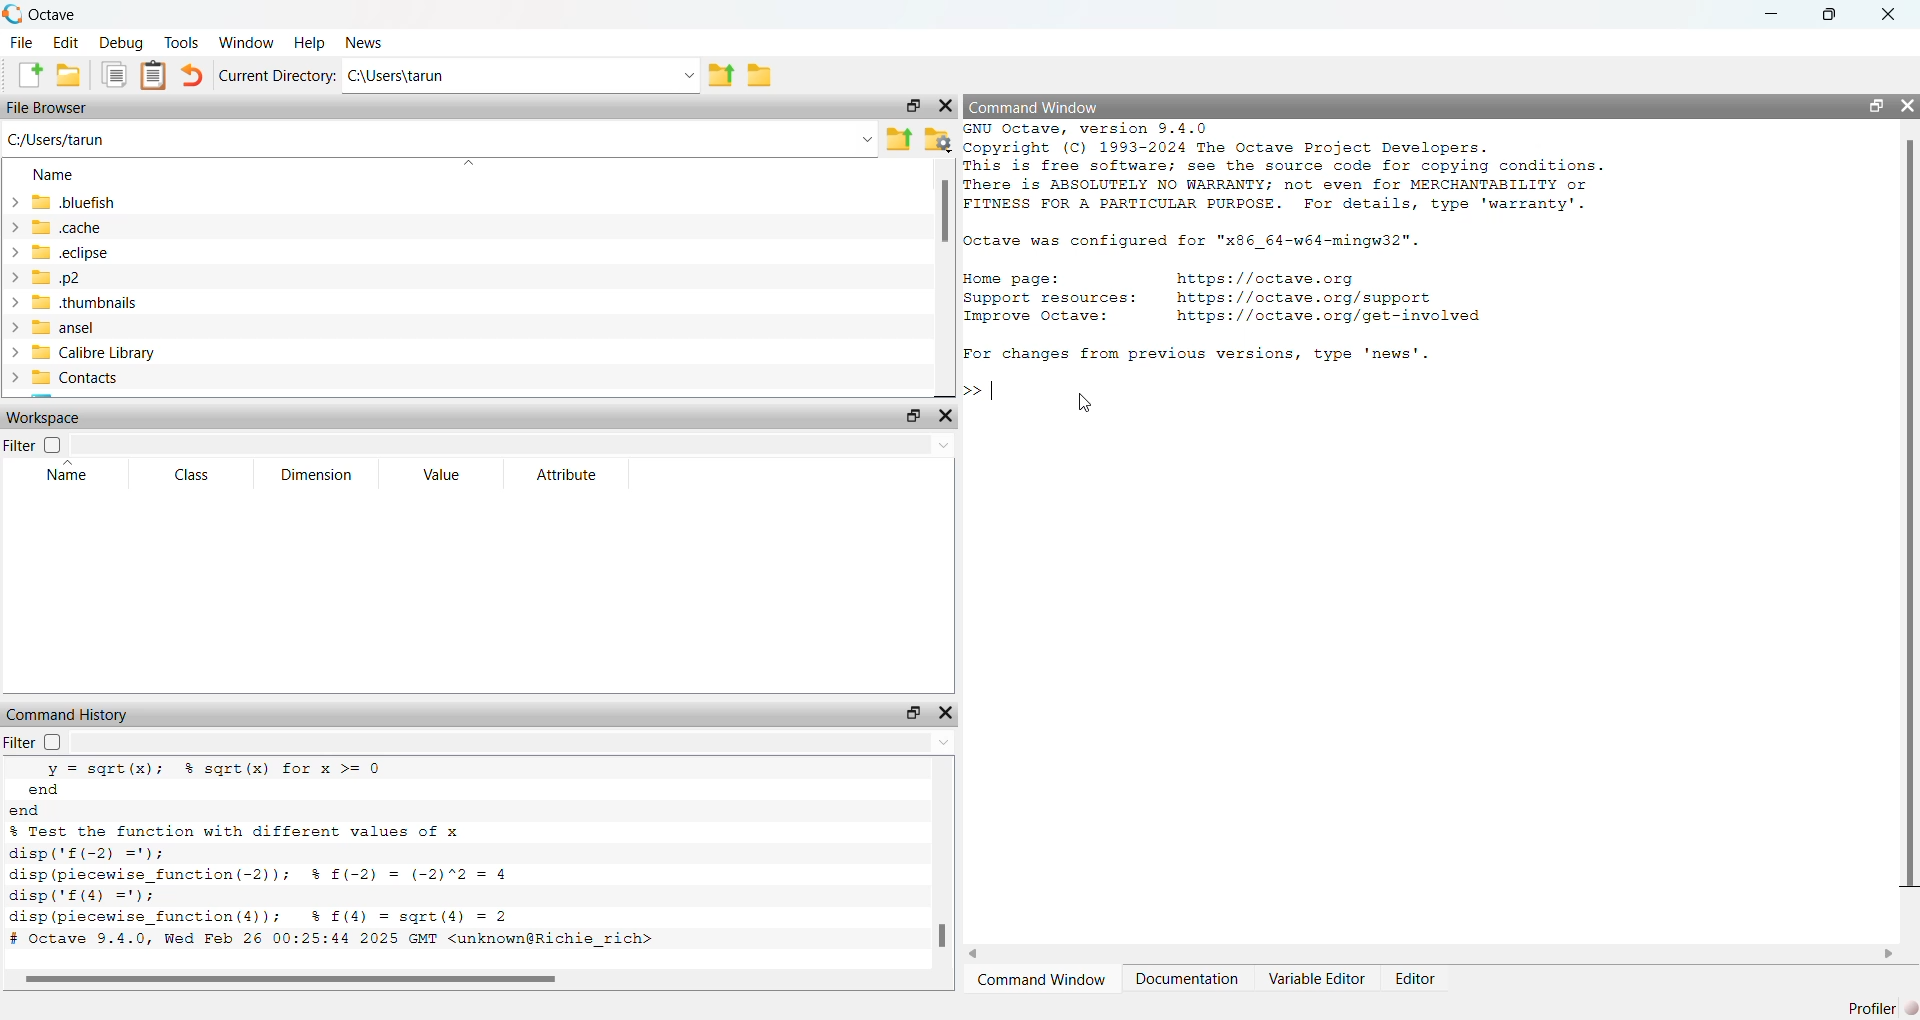  I want to click on Attribute, so click(566, 474).